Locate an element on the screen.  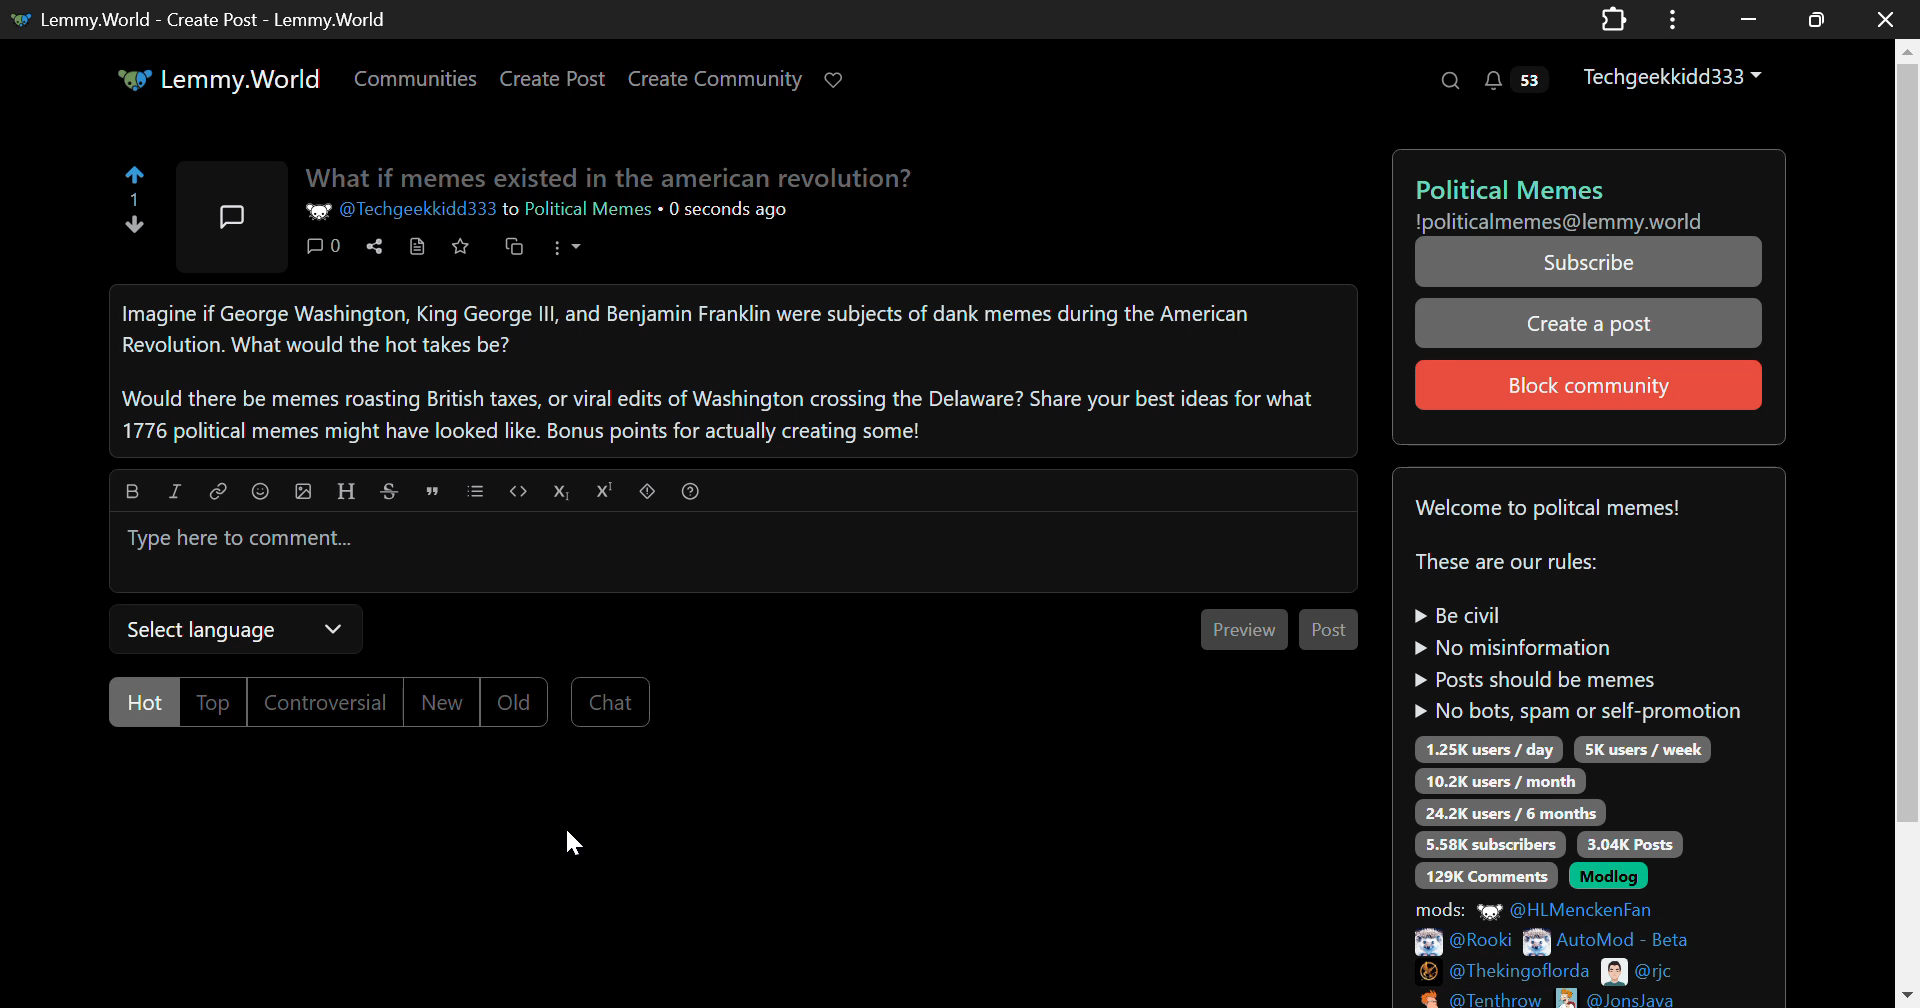
Header is located at coordinates (348, 489).